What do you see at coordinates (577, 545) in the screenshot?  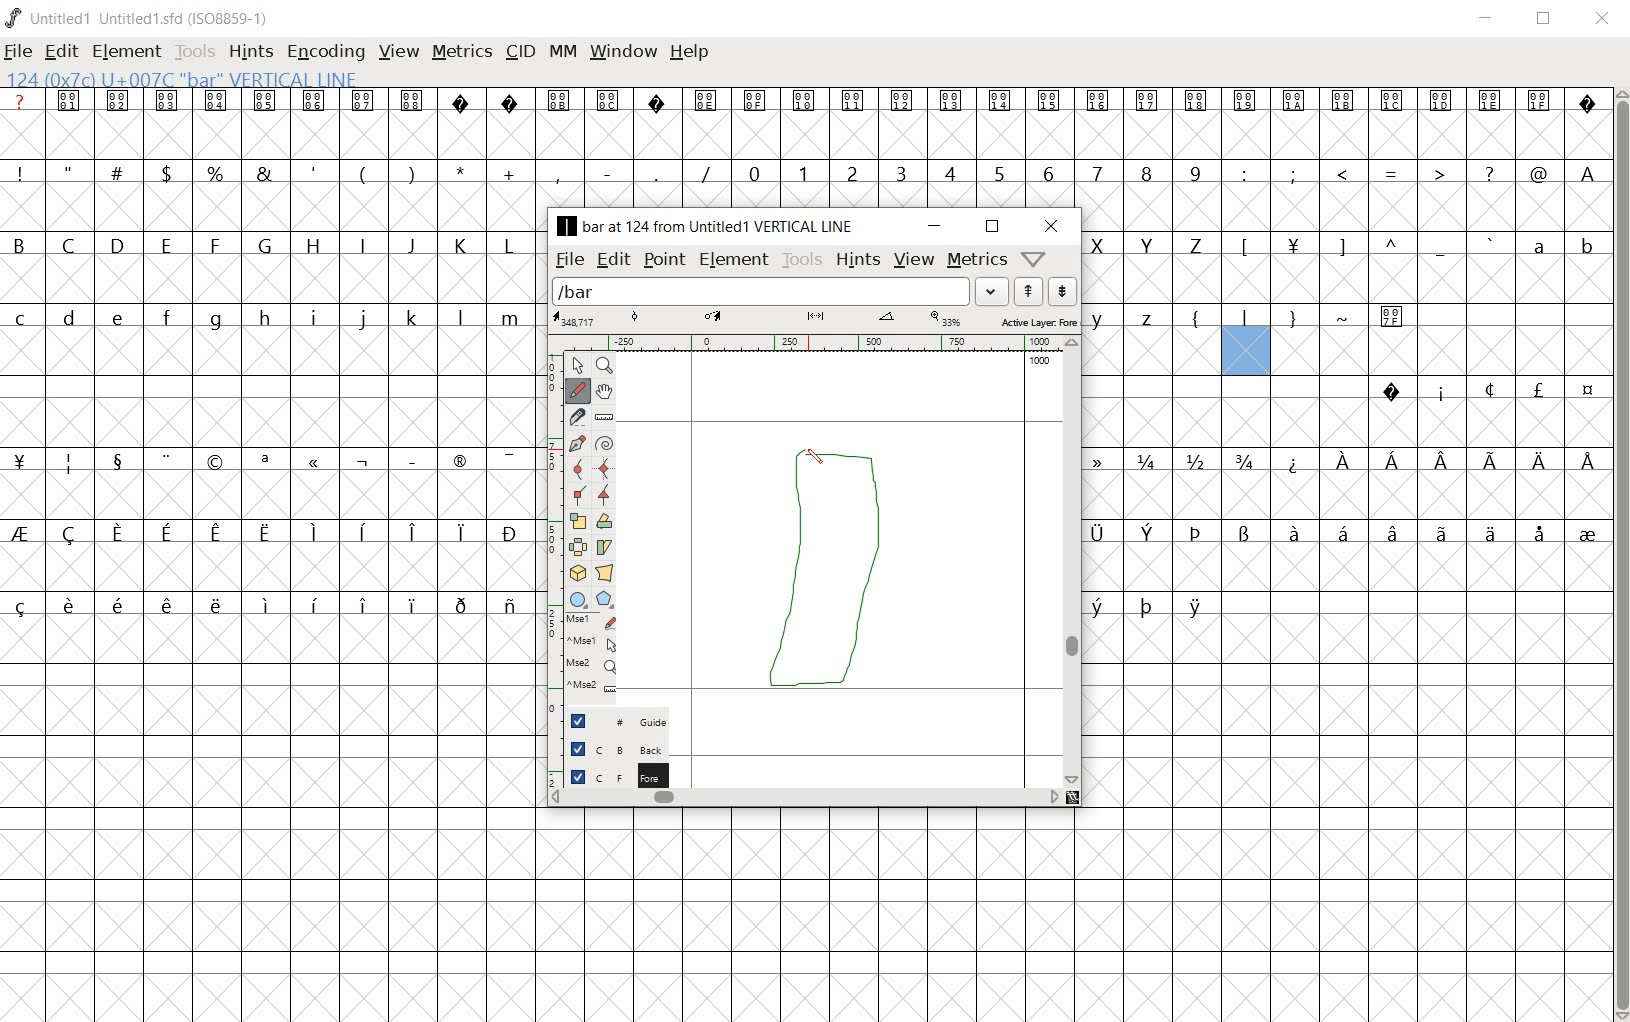 I see `flip the selection` at bounding box center [577, 545].